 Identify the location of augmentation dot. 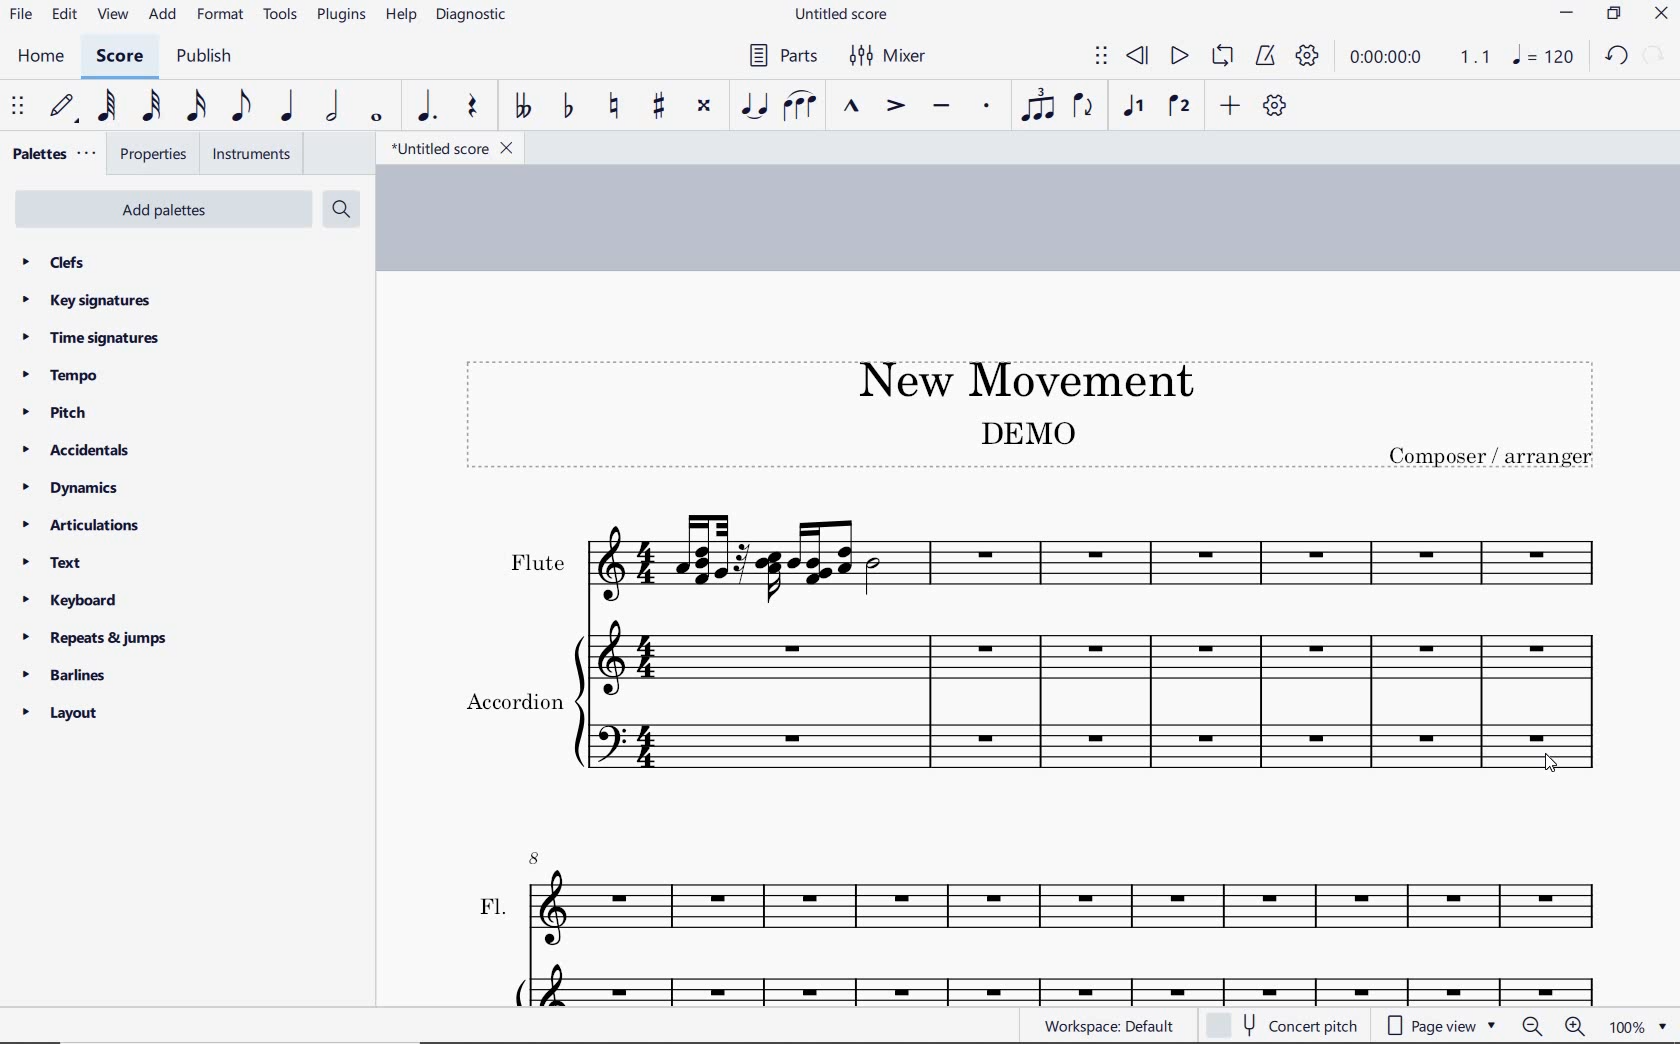
(424, 107).